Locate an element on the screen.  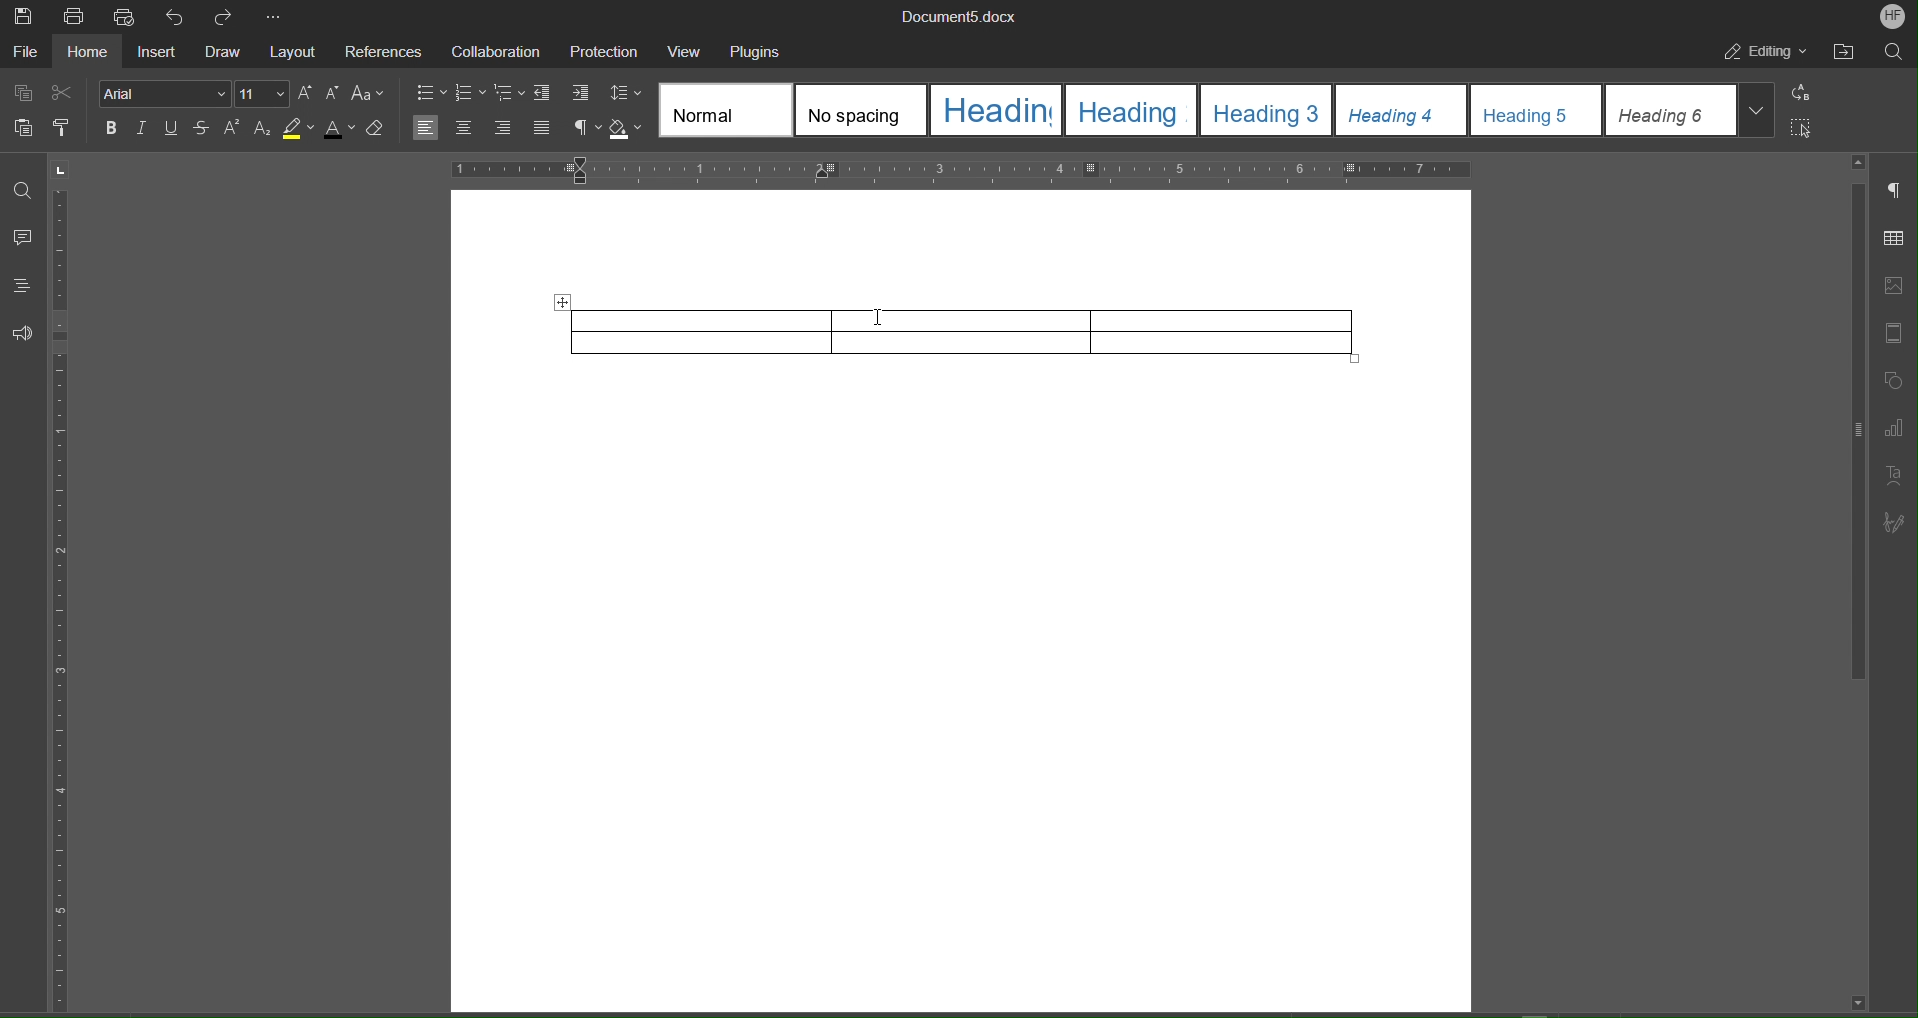
Undo is located at coordinates (180, 18).